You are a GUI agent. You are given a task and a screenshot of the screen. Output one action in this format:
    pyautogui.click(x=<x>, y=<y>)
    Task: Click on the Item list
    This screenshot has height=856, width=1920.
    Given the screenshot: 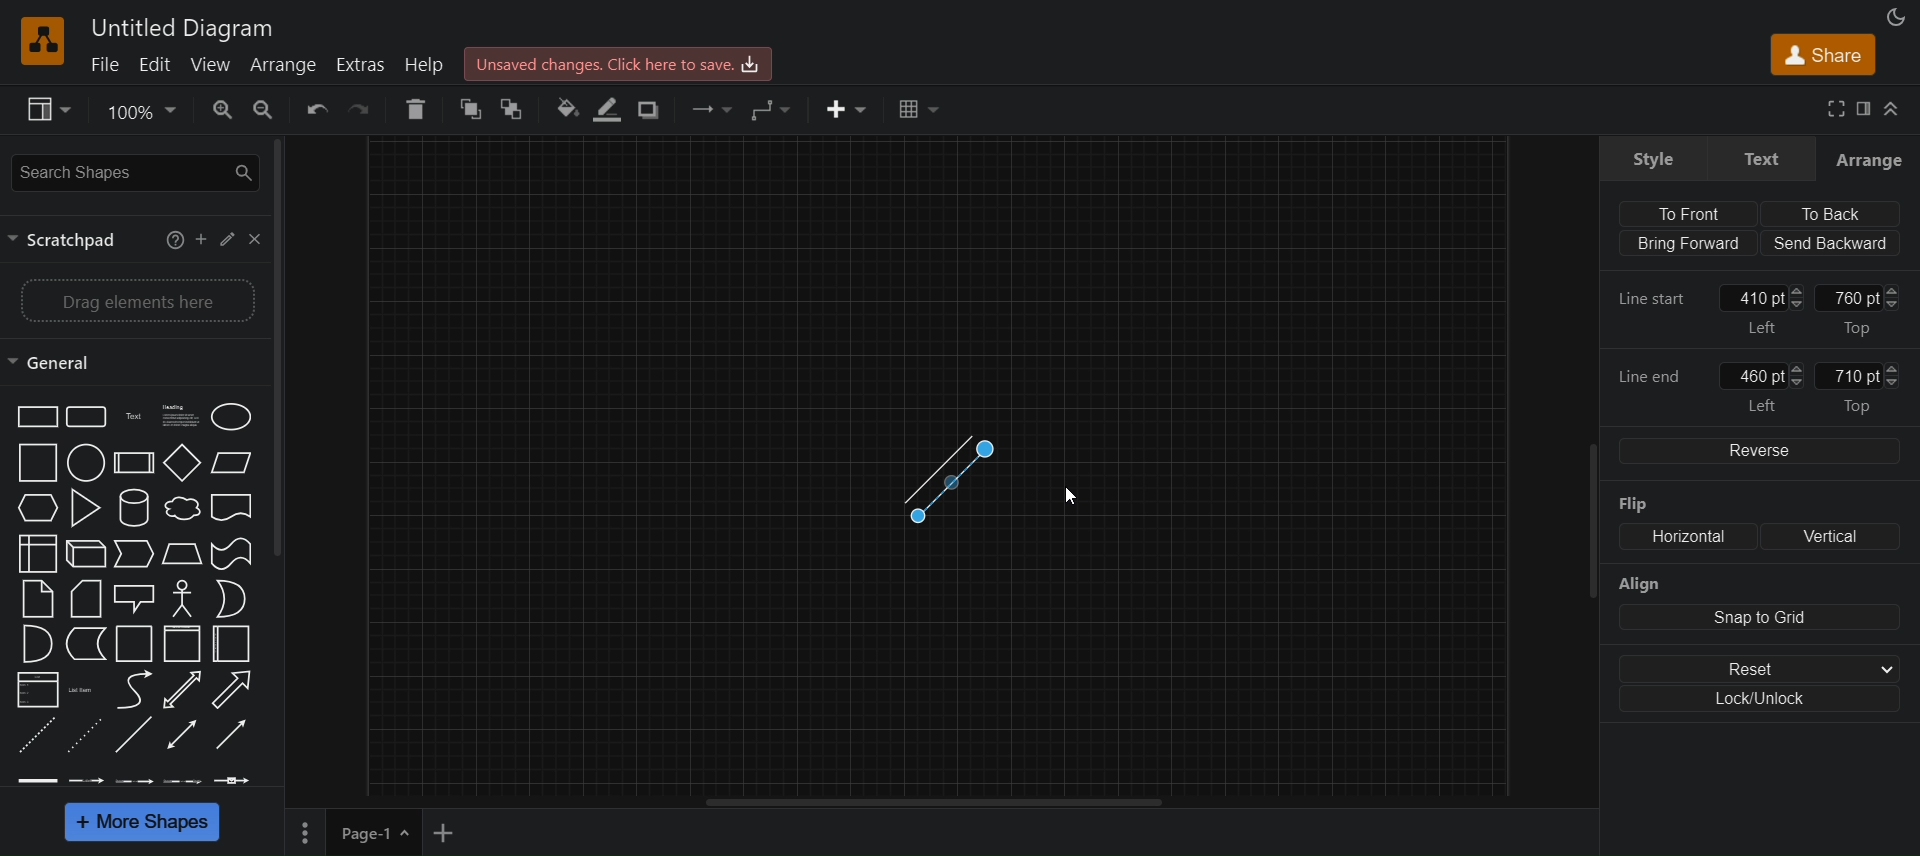 What is the action you would take?
    pyautogui.click(x=83, y=690)
    